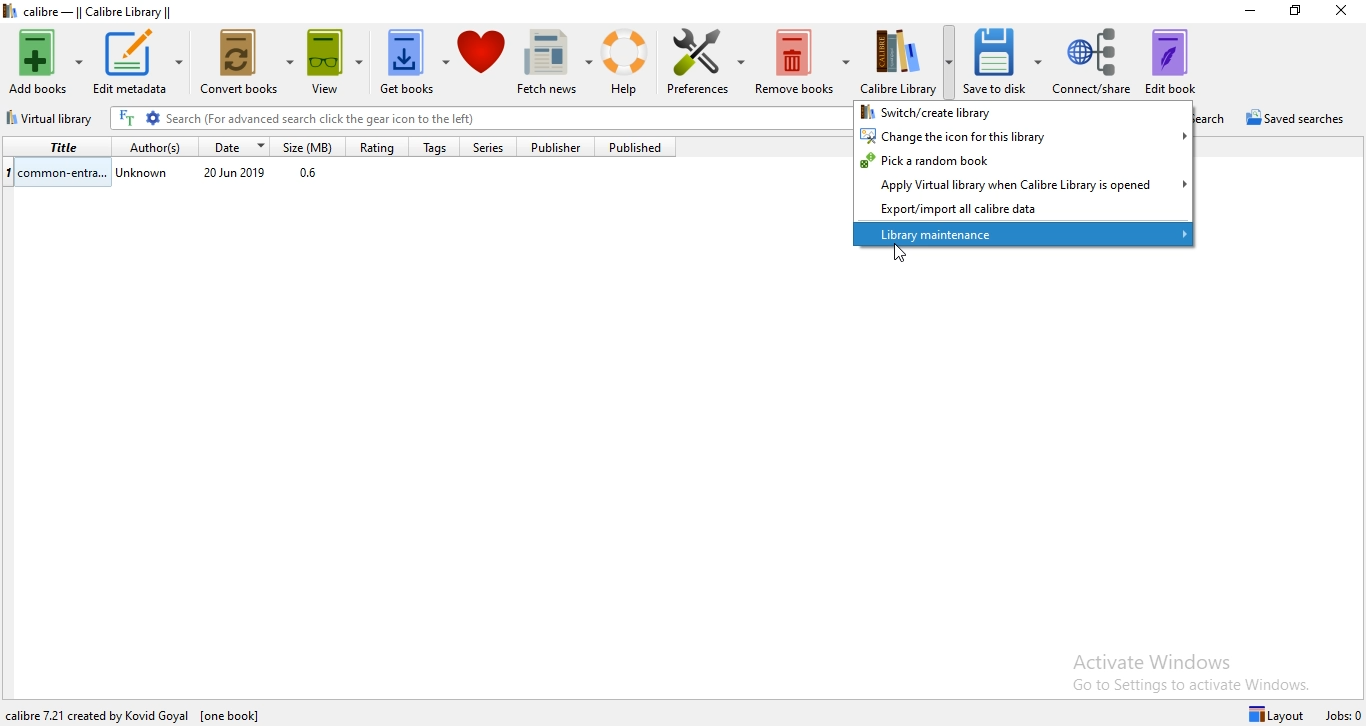  I want to click on Save to disk, so click(1006, 61).